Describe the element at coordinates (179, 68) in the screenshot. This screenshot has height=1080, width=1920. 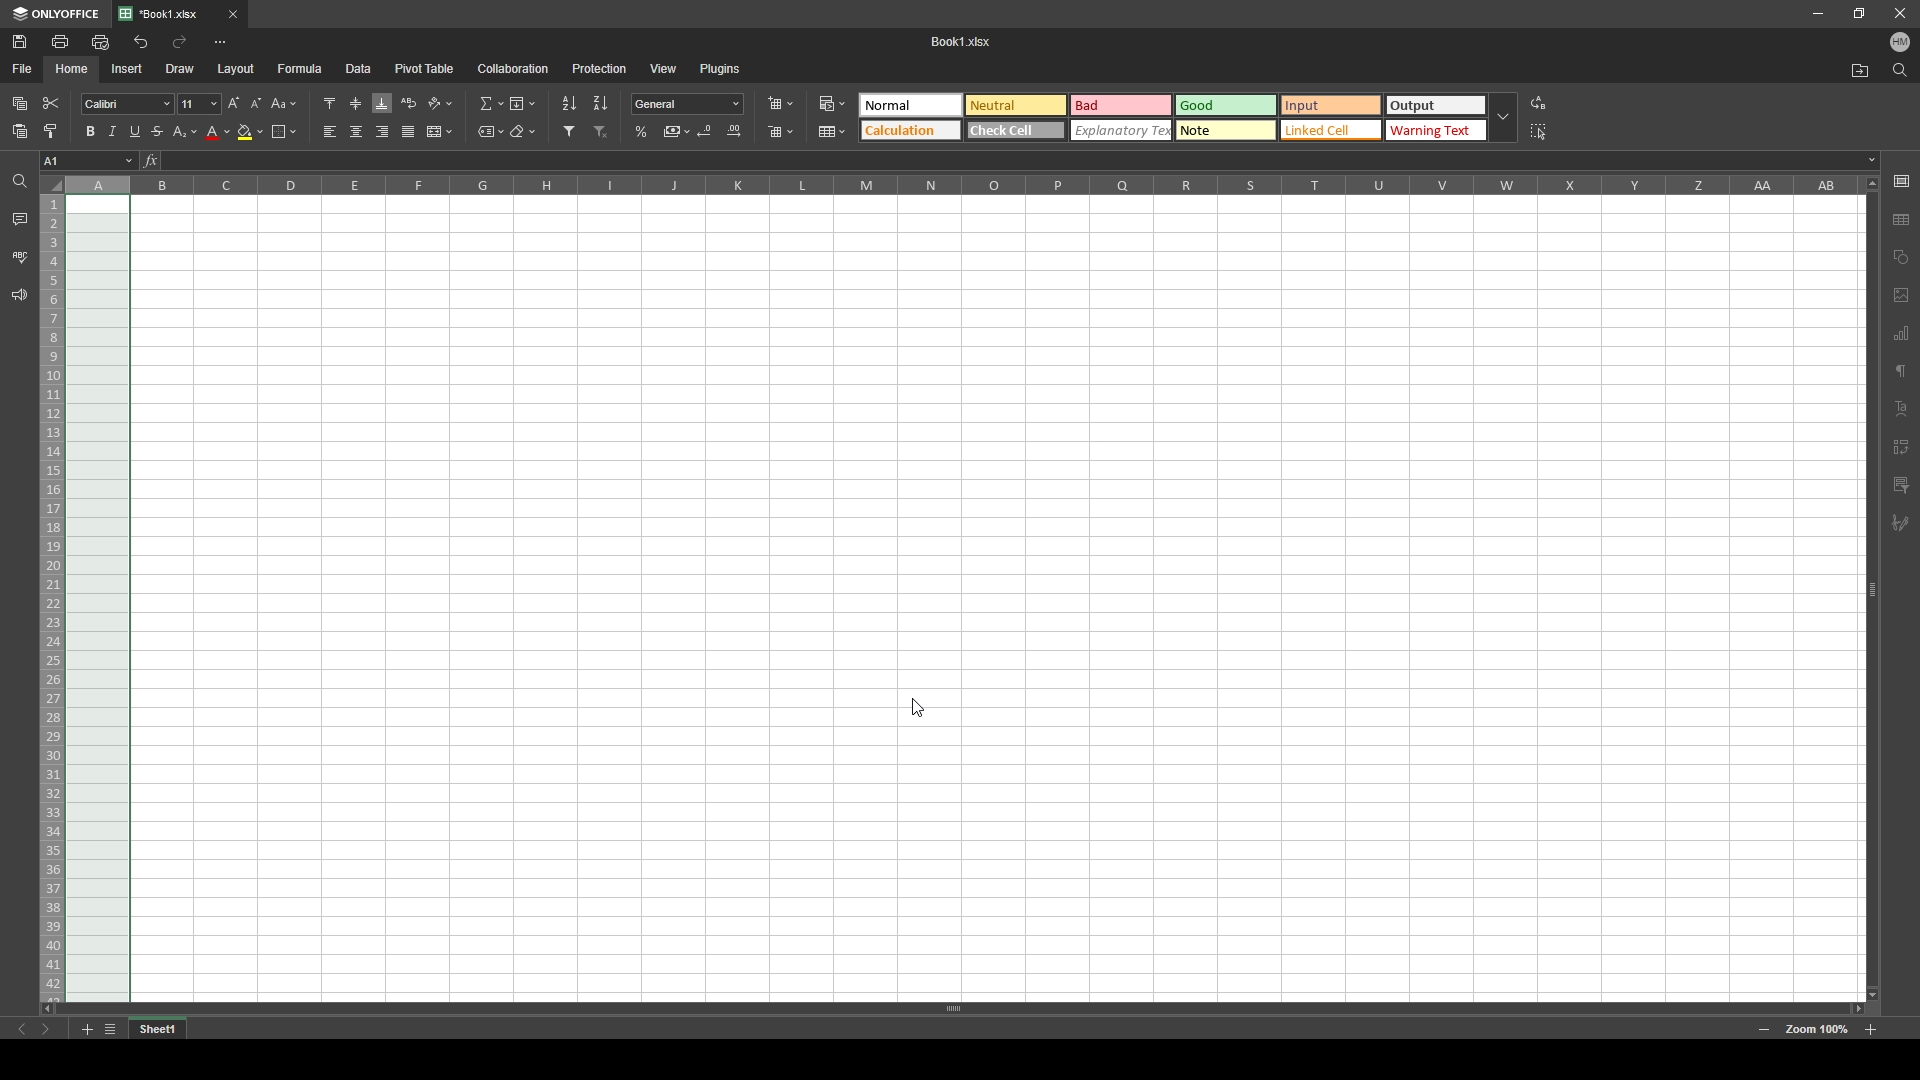
I see `draw` at that location.